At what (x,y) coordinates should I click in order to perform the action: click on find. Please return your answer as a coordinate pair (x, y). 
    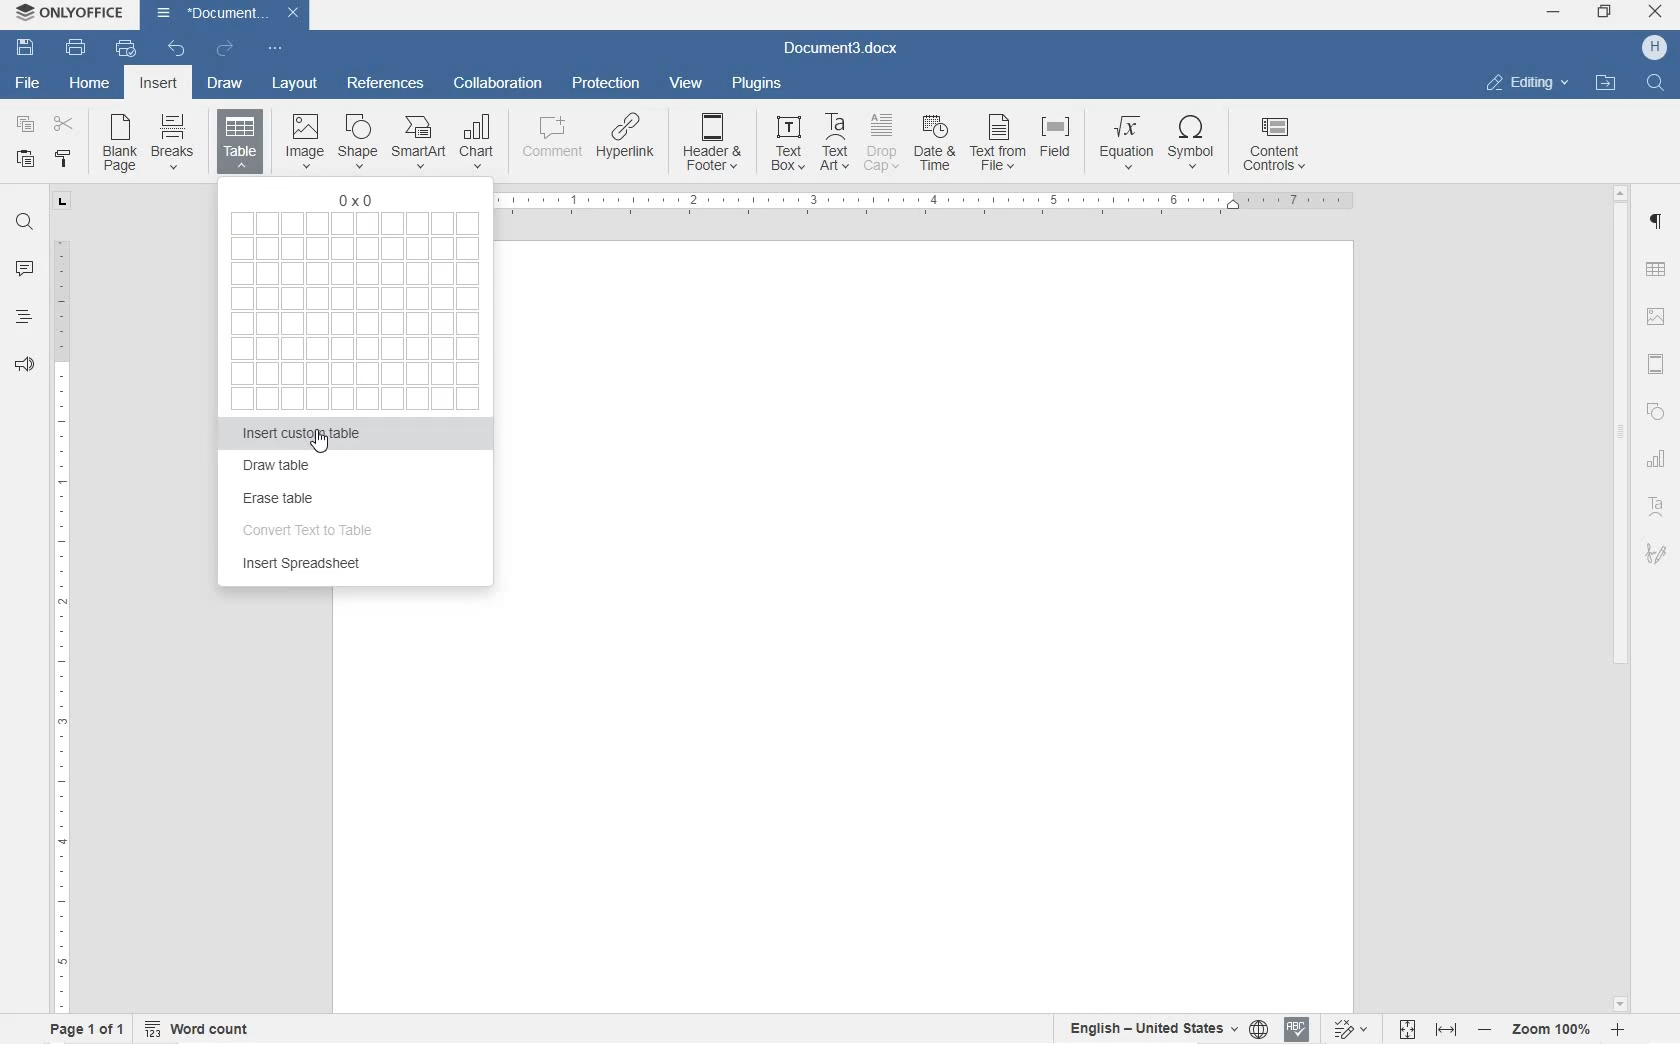
    Looking at the image, I should click on (1658, 84).